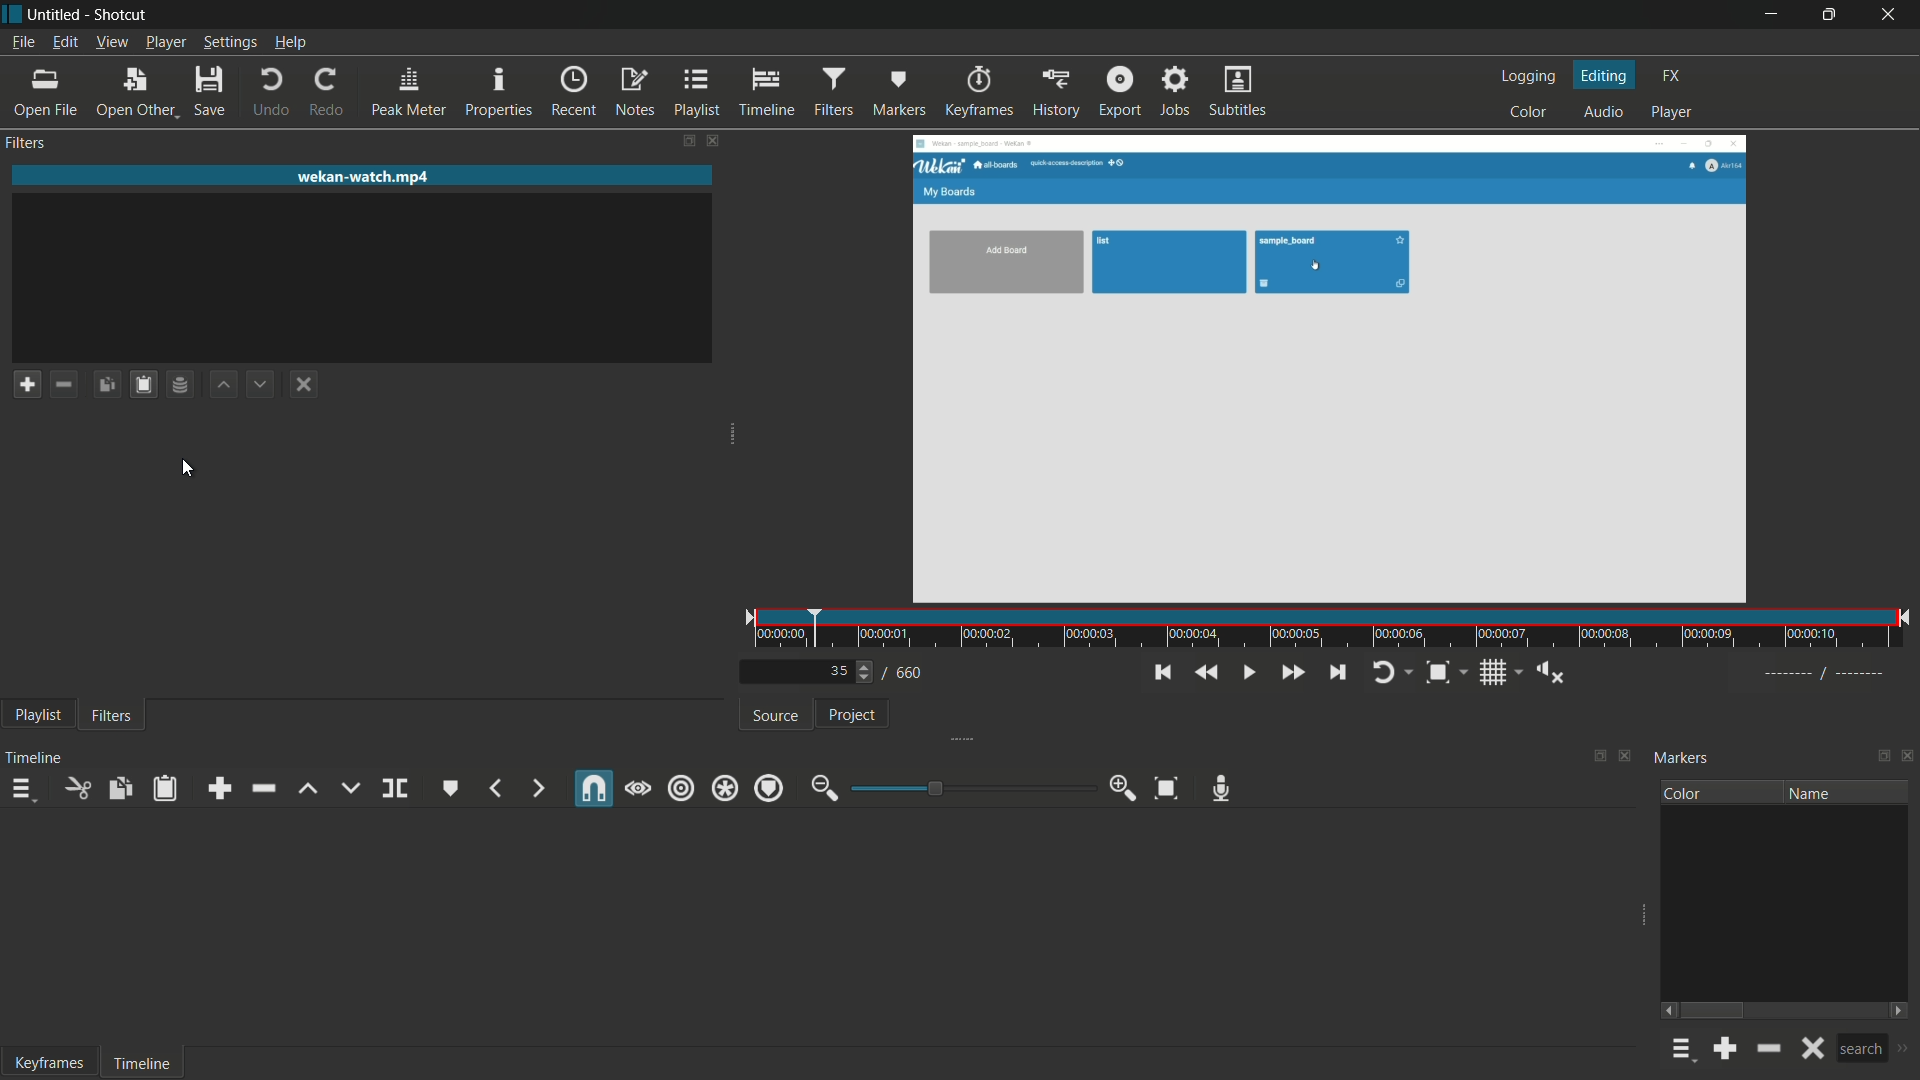 This screenshot has height=1080, width=1920. What do you see at coordinates (711, 140) in the screenshot?
I see `close filters` at bounding box center [711, 140].